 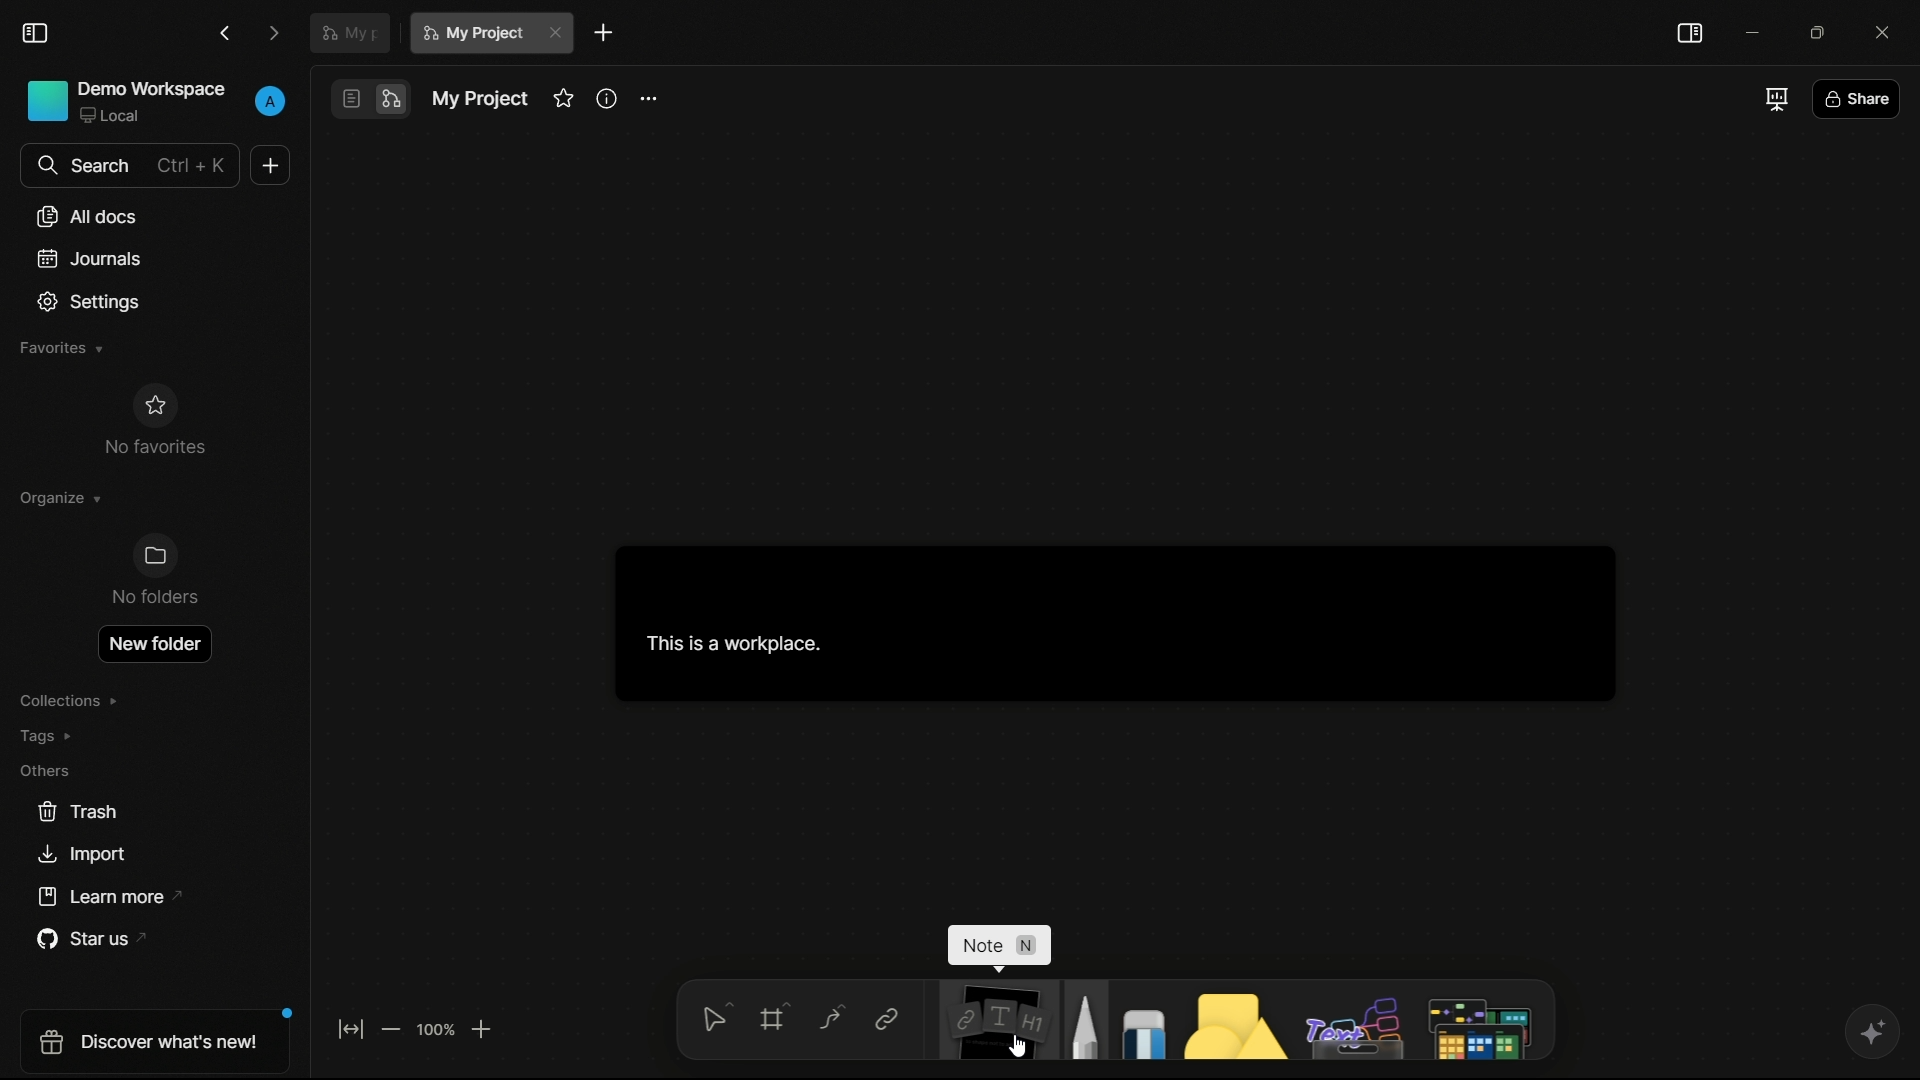 What do you see at coordinates (40, 31) in the screenshot?
I see `toggle sidebar` at bounding box center [40, 31].